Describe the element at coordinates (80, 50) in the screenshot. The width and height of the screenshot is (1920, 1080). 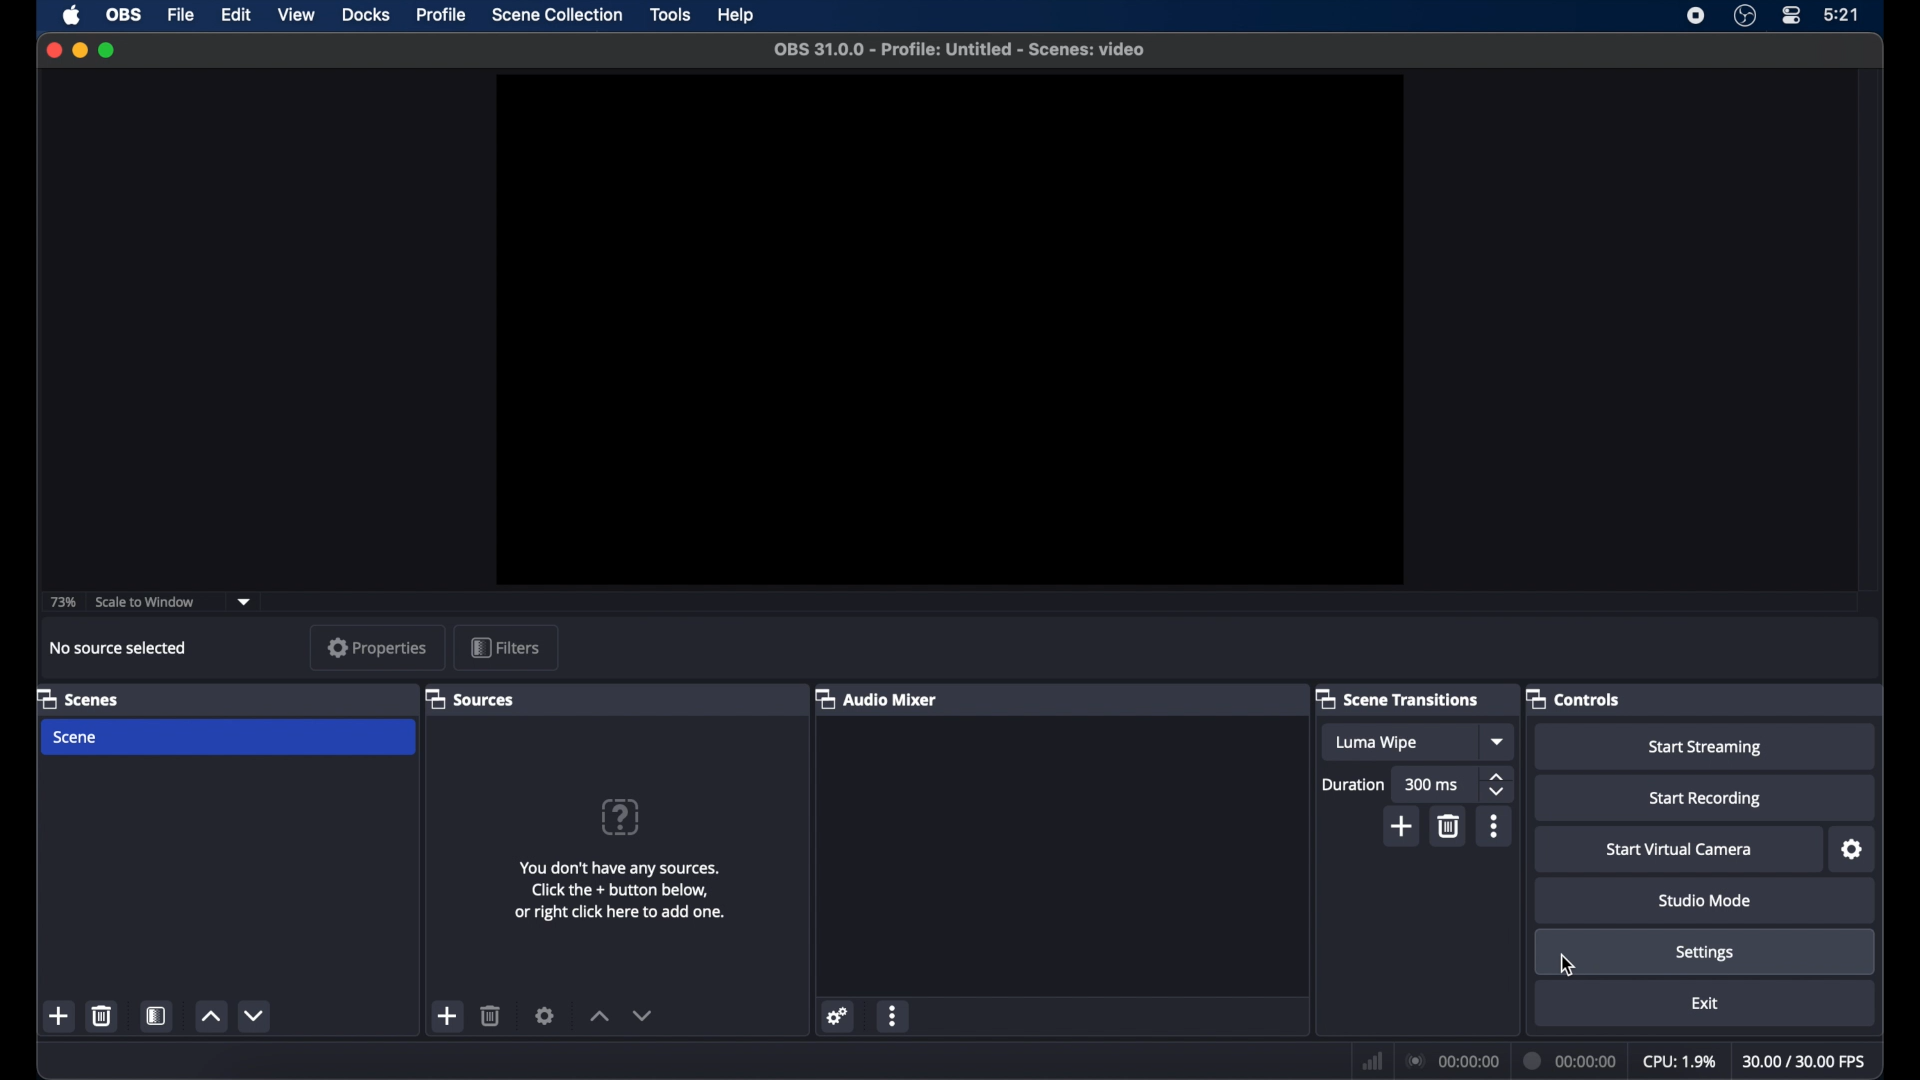
I see `minimize` at that location.